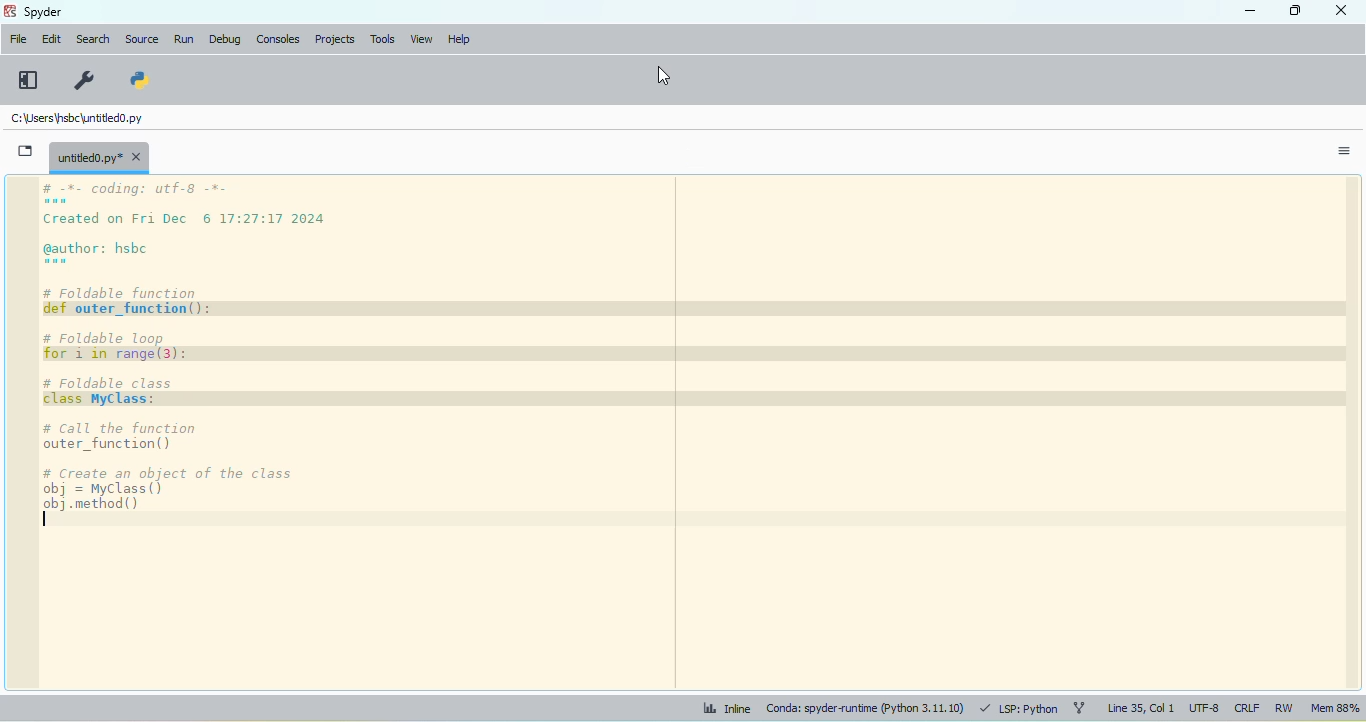  What do you see at coordinates (1334, 709) in the screenshot?
I see `mem 88%` at bounding box center [1334, 709].